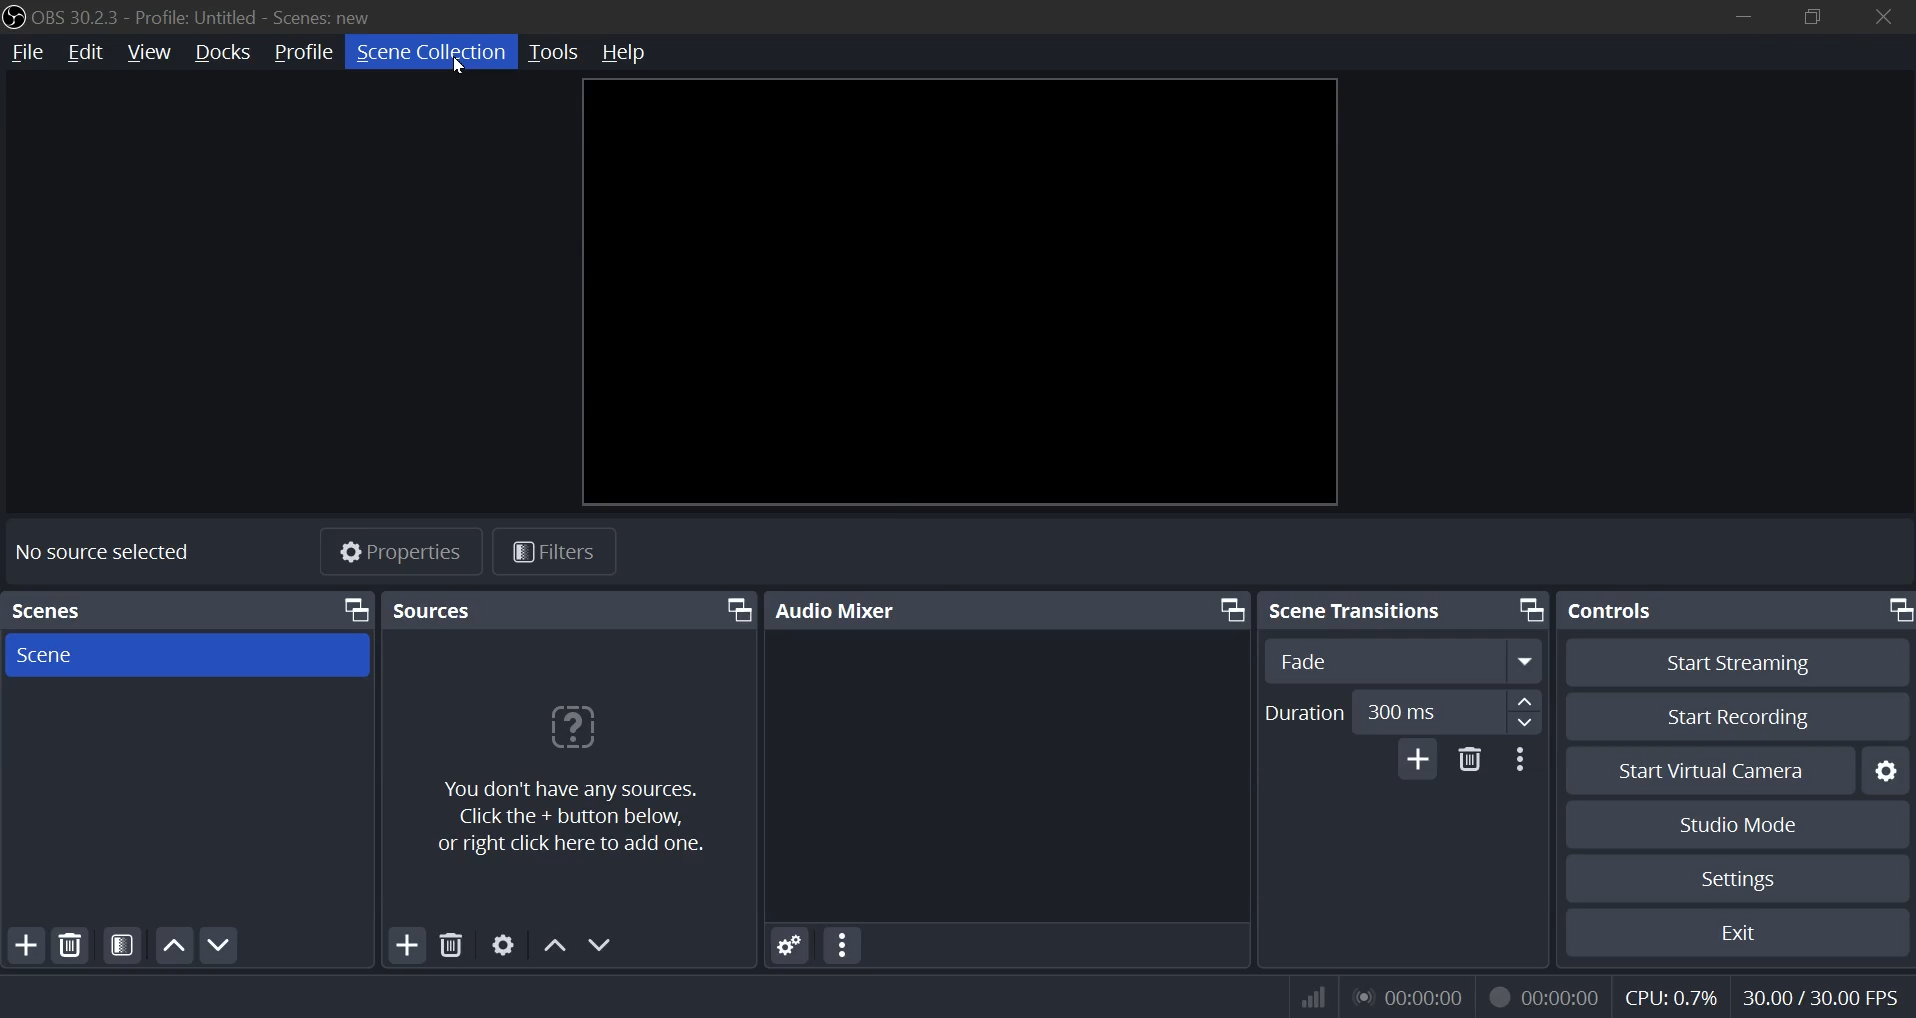  Describe the element at coordinates (1544, 995) in the screenshot. I see `record streamed` at that location.